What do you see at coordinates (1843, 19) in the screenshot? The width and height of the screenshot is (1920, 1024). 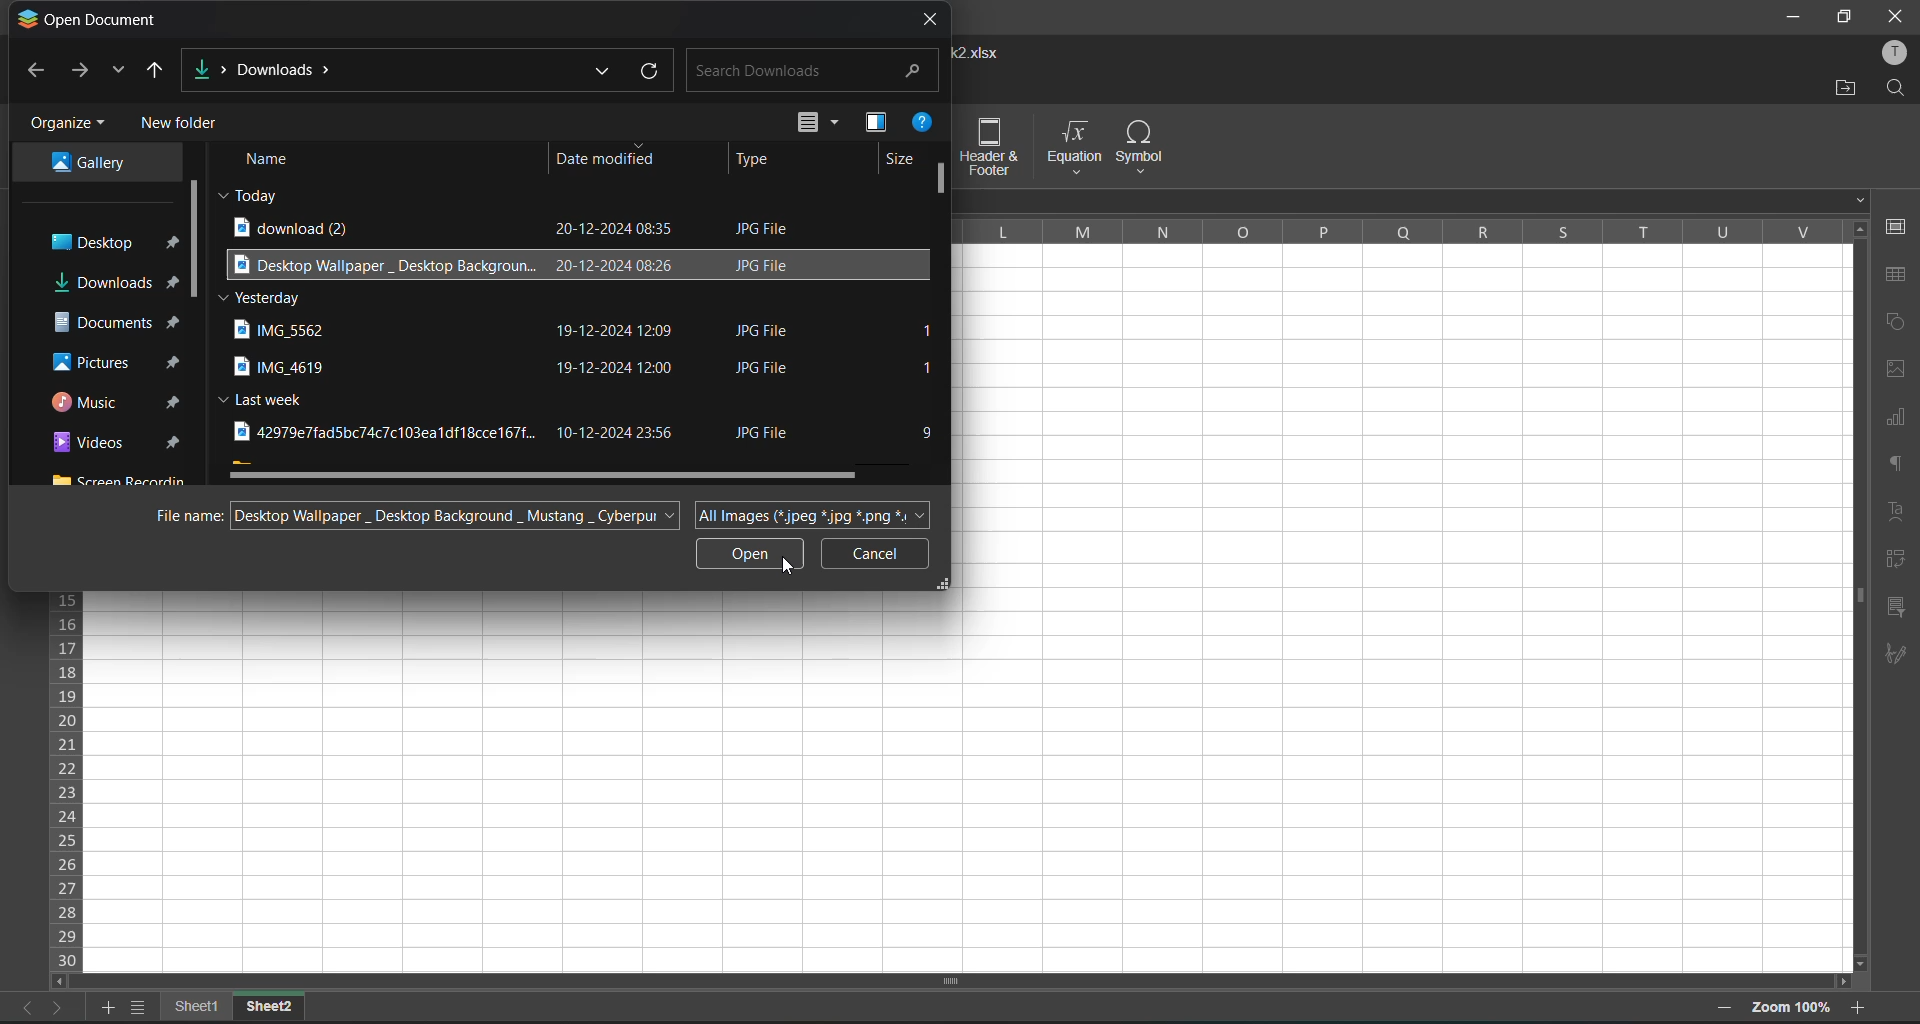 I see `maximize` at bounding box center [1843, 19].